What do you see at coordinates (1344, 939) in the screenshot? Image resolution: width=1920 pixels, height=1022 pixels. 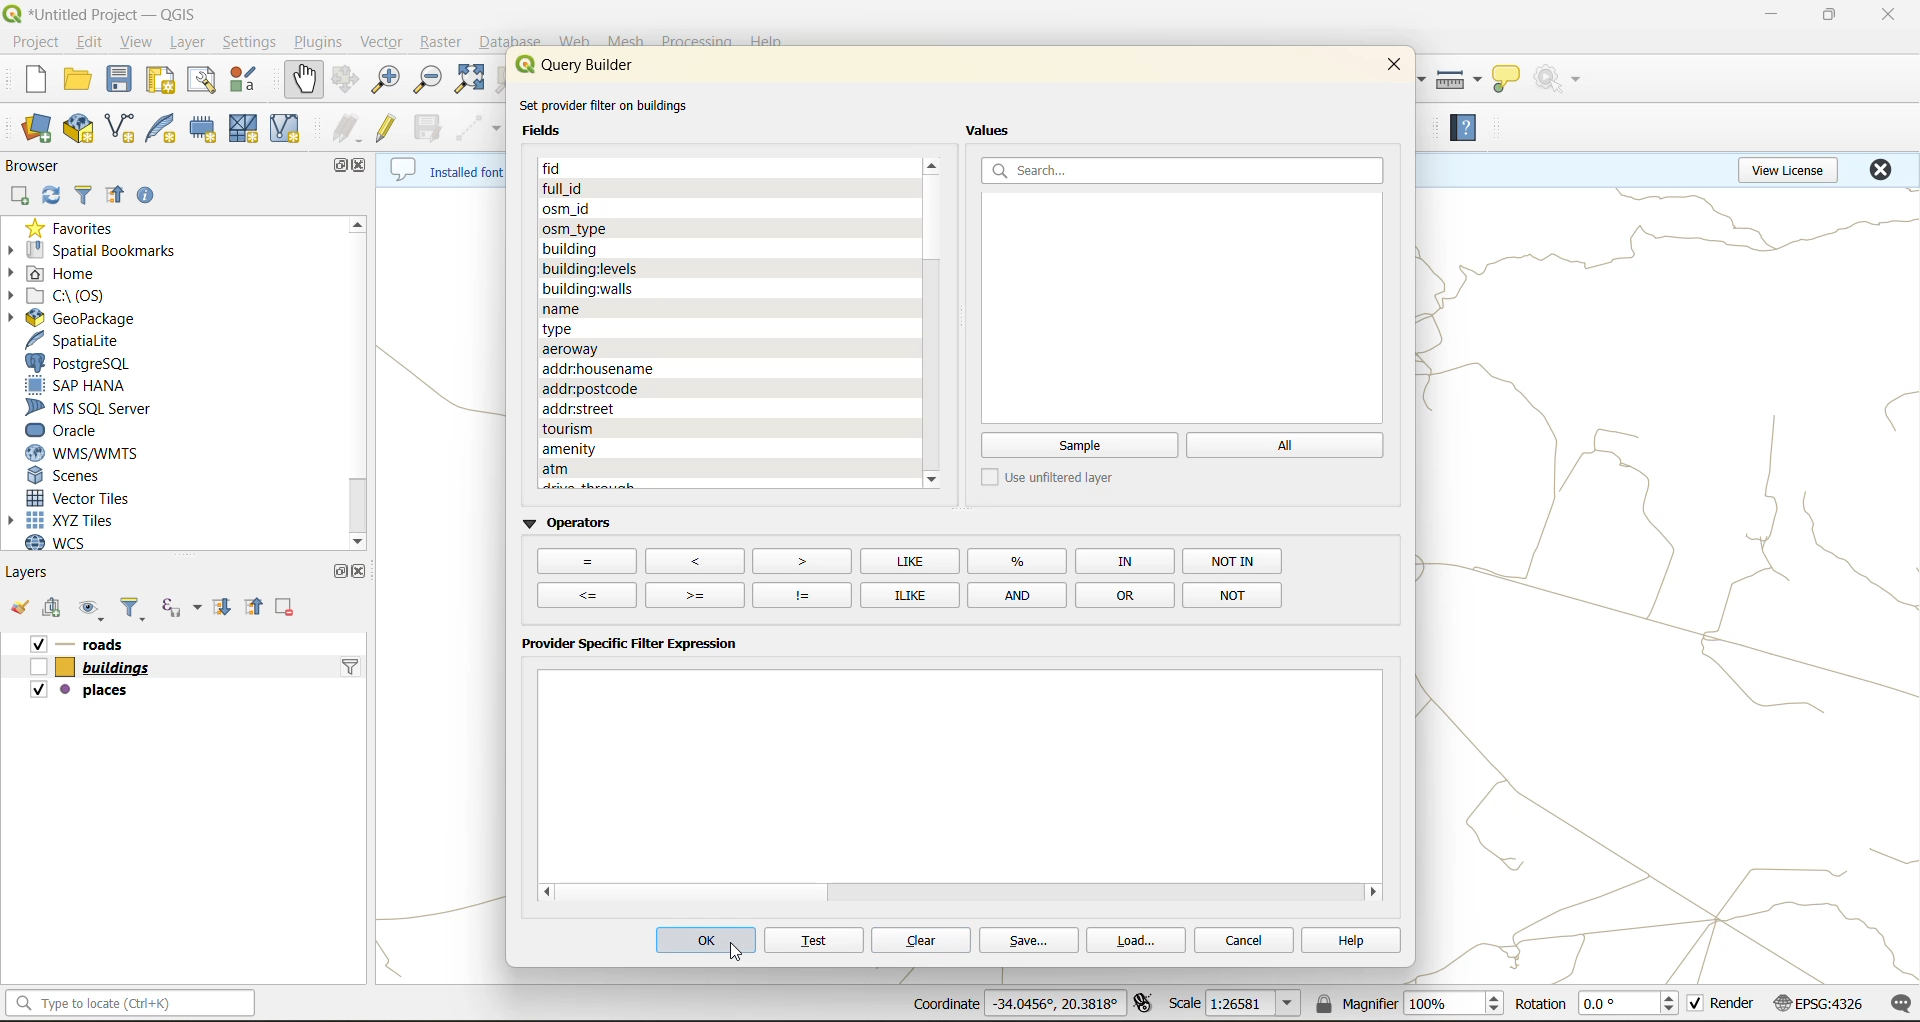 I see `help` at bounding box center [1344, 939].